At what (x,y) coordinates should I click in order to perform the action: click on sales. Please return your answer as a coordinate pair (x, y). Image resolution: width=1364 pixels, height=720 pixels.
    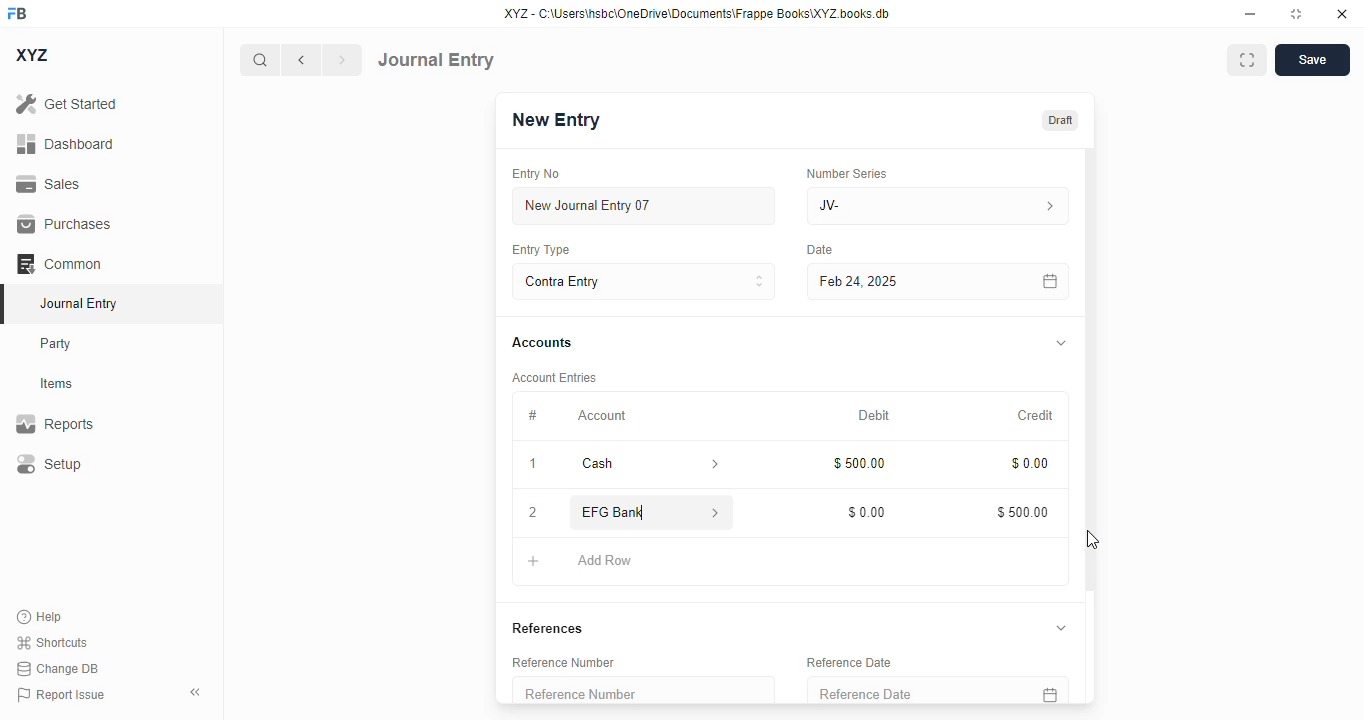
    Looking at the image, I should click on (48, 184).